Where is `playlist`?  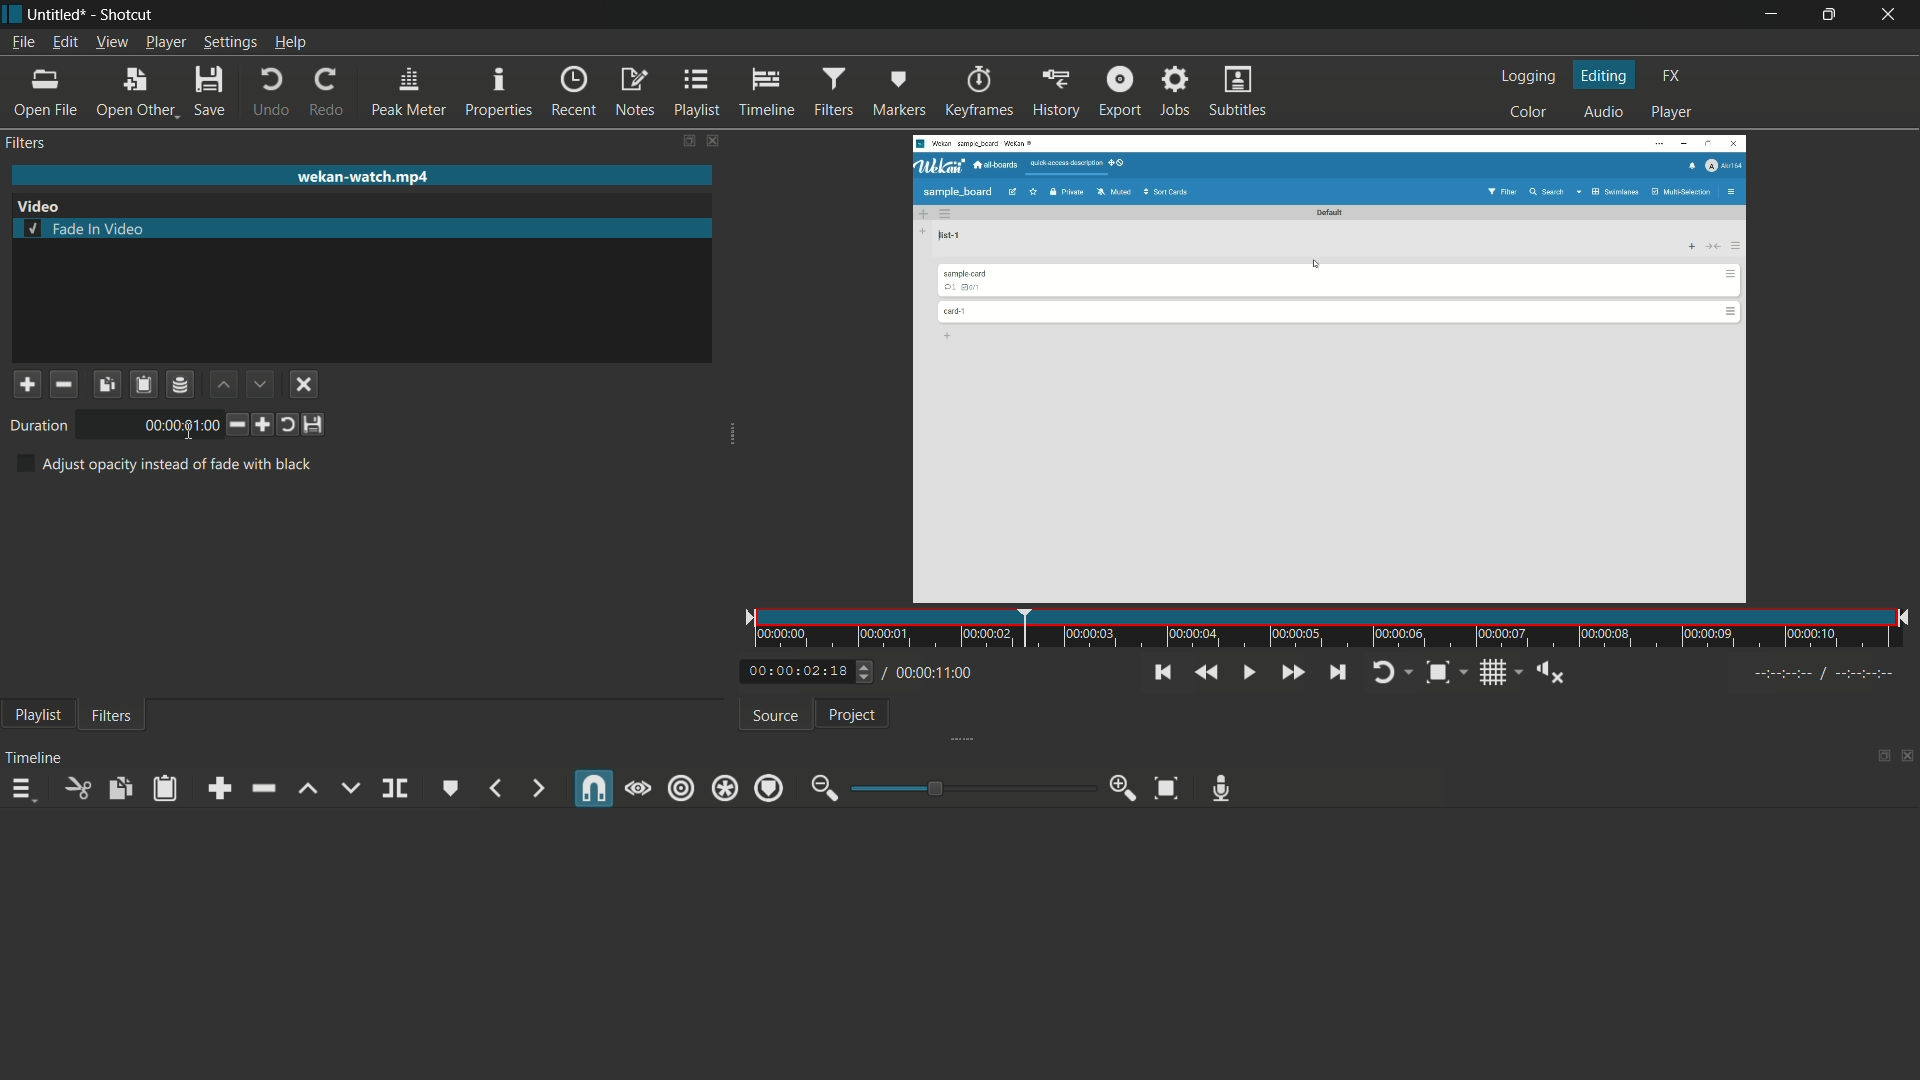 playlist is located at coordinates (39, 715).